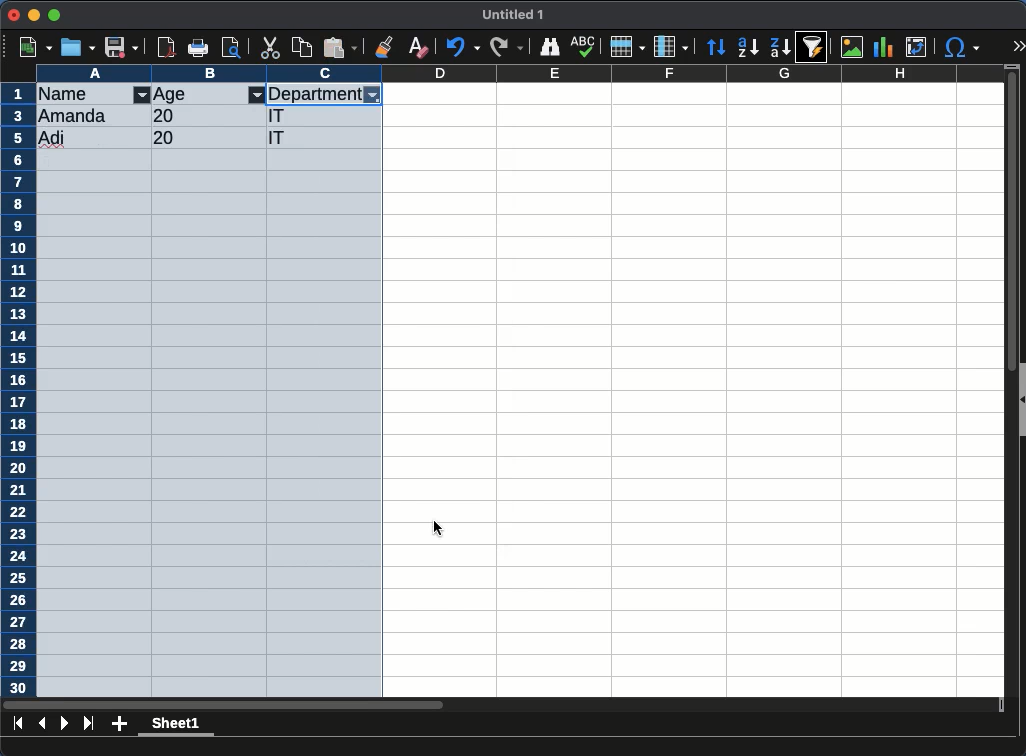  Describe the element at coordinates (748, 48) in the screenshot. I see `descending` at that location.